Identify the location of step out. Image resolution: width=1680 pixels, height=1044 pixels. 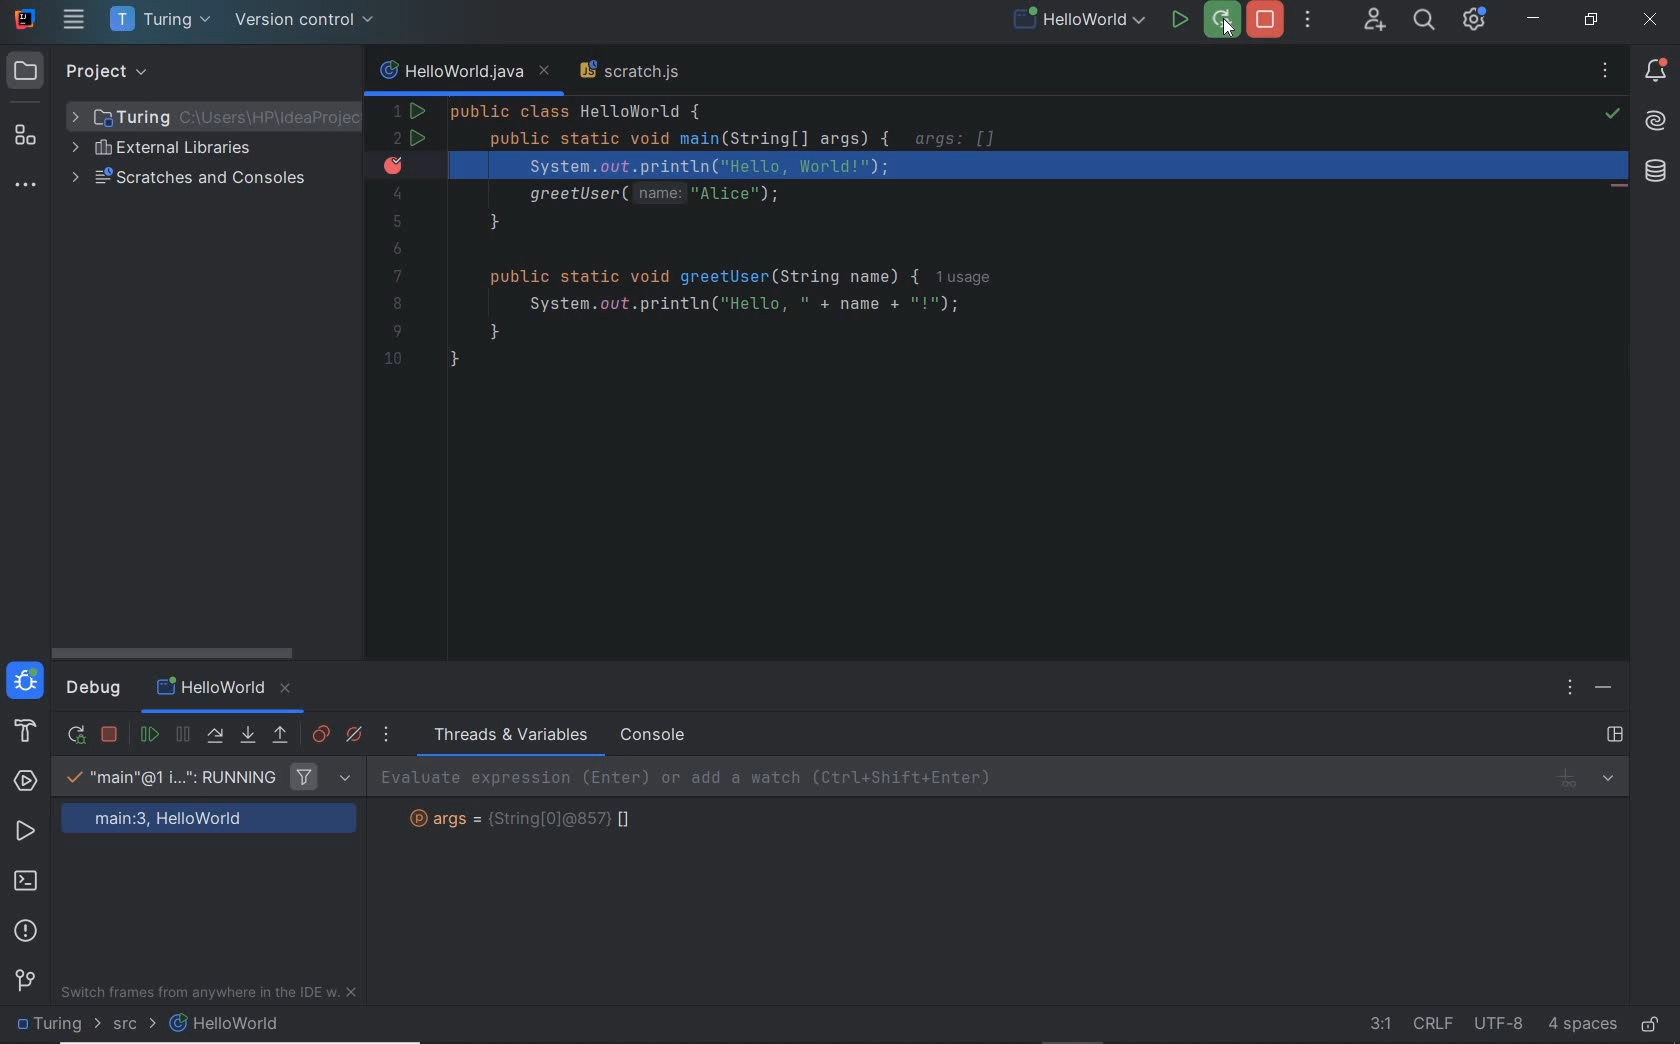
(281, 738).